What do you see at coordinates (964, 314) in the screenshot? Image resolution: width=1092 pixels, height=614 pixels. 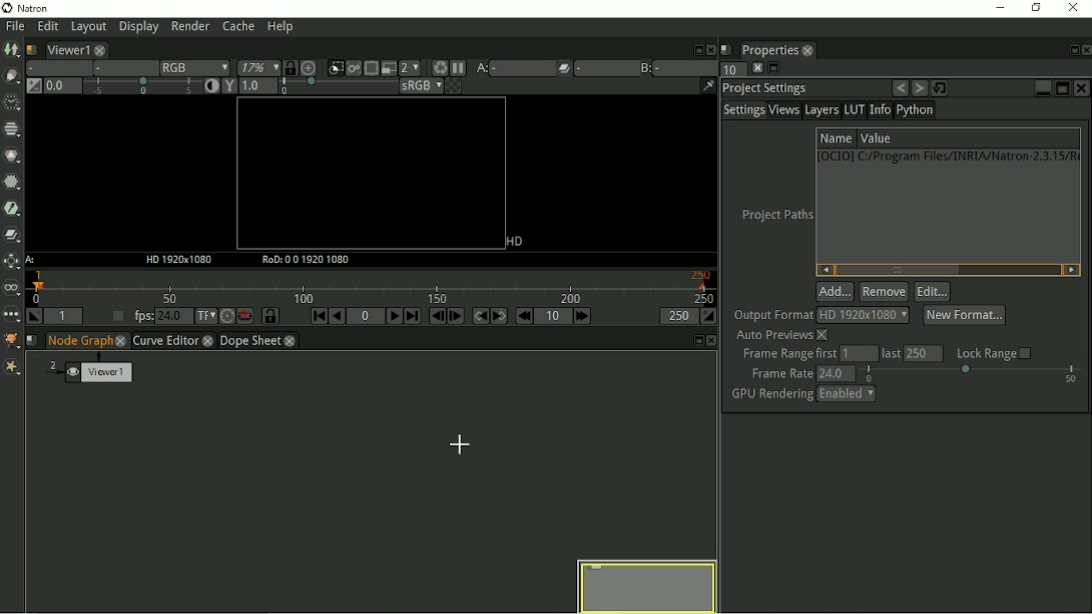 I see `New format` at bounding box center [964, 314].